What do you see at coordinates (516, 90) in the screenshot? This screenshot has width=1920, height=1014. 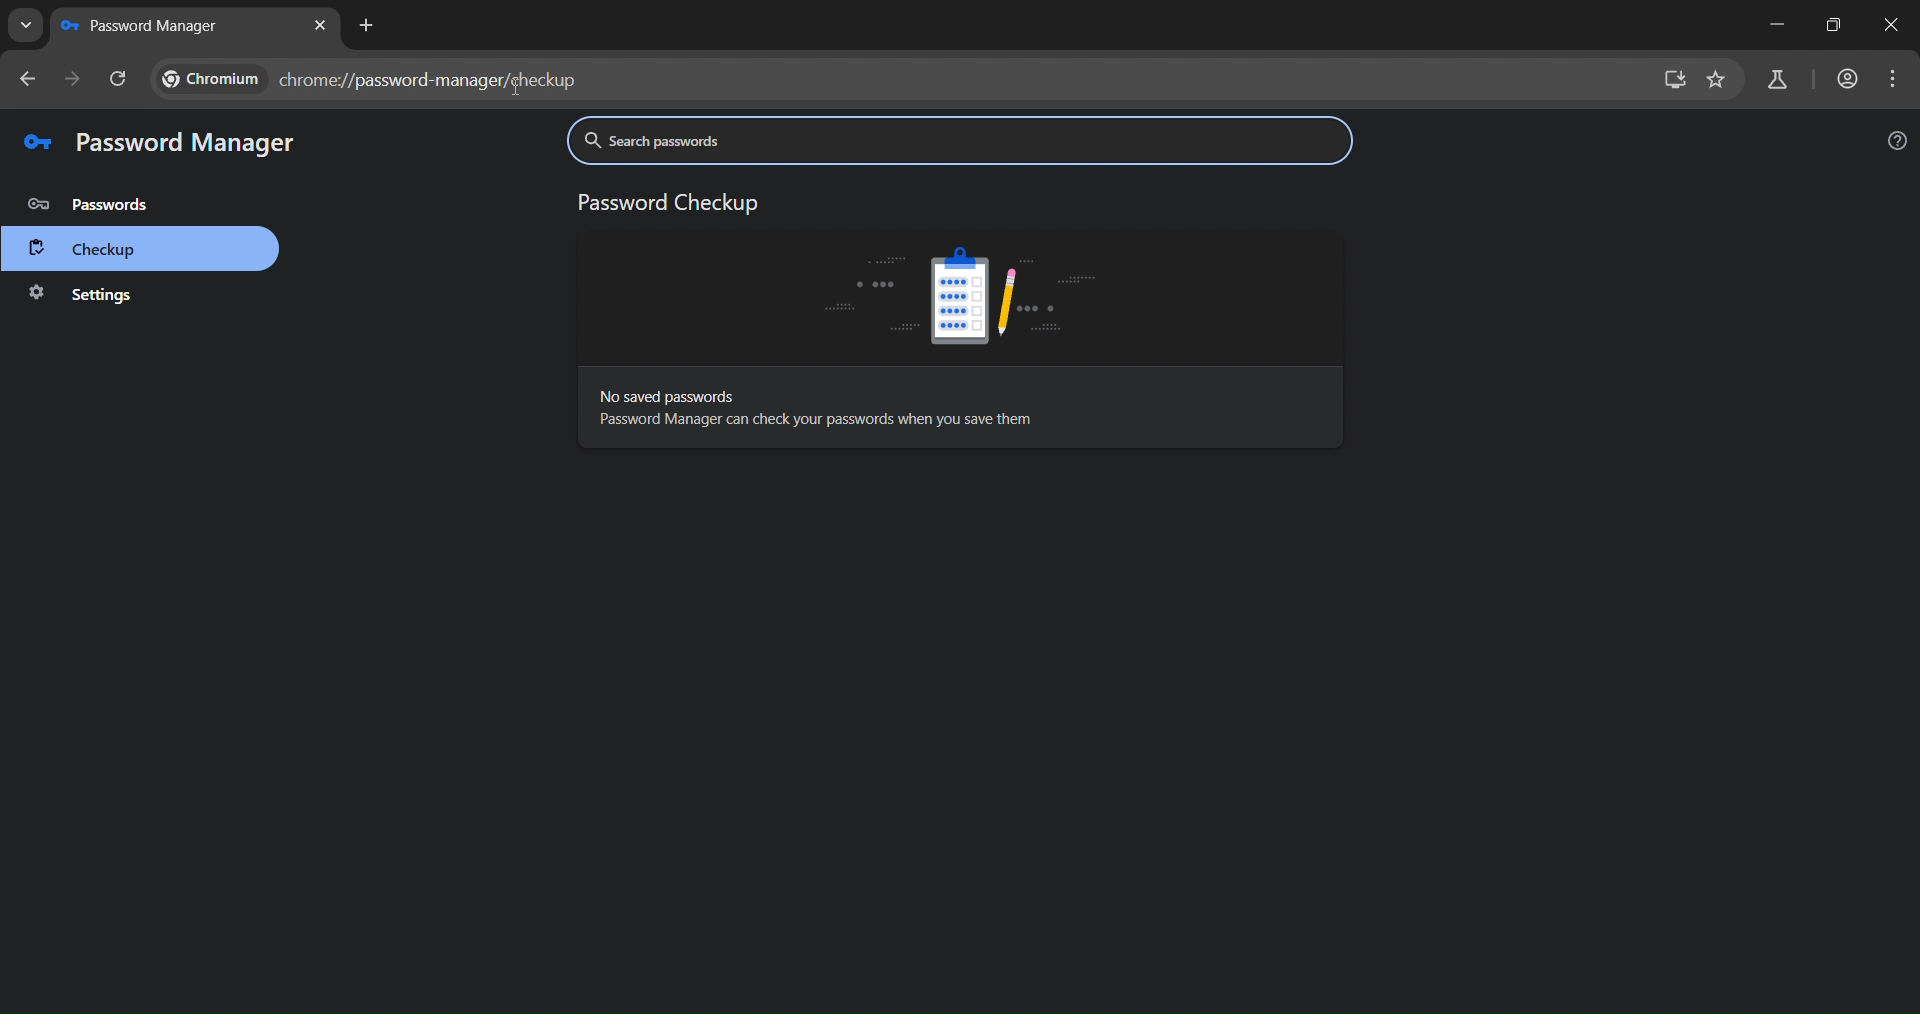 I see `cursor` at bounding box center [516, 90].